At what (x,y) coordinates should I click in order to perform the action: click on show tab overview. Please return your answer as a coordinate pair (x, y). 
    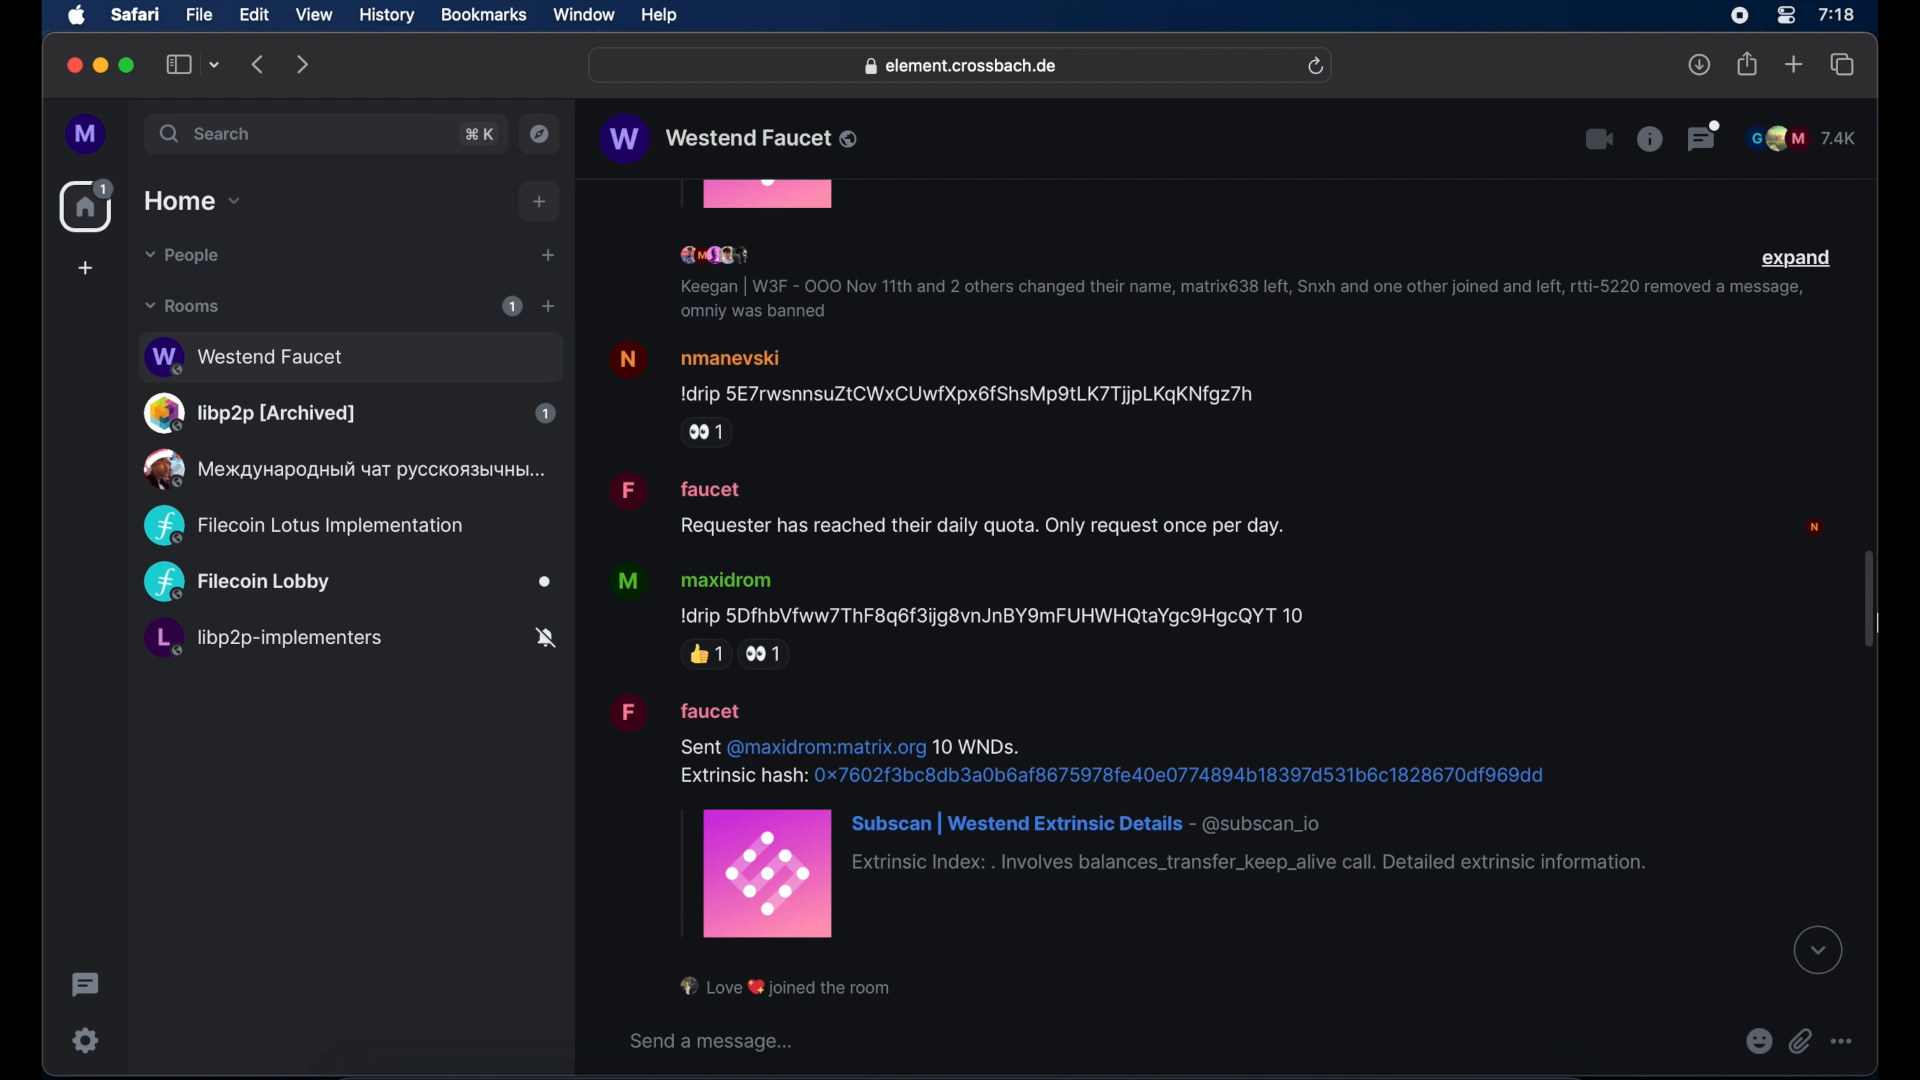
    Looking at the image, I should click on (1843, 65).